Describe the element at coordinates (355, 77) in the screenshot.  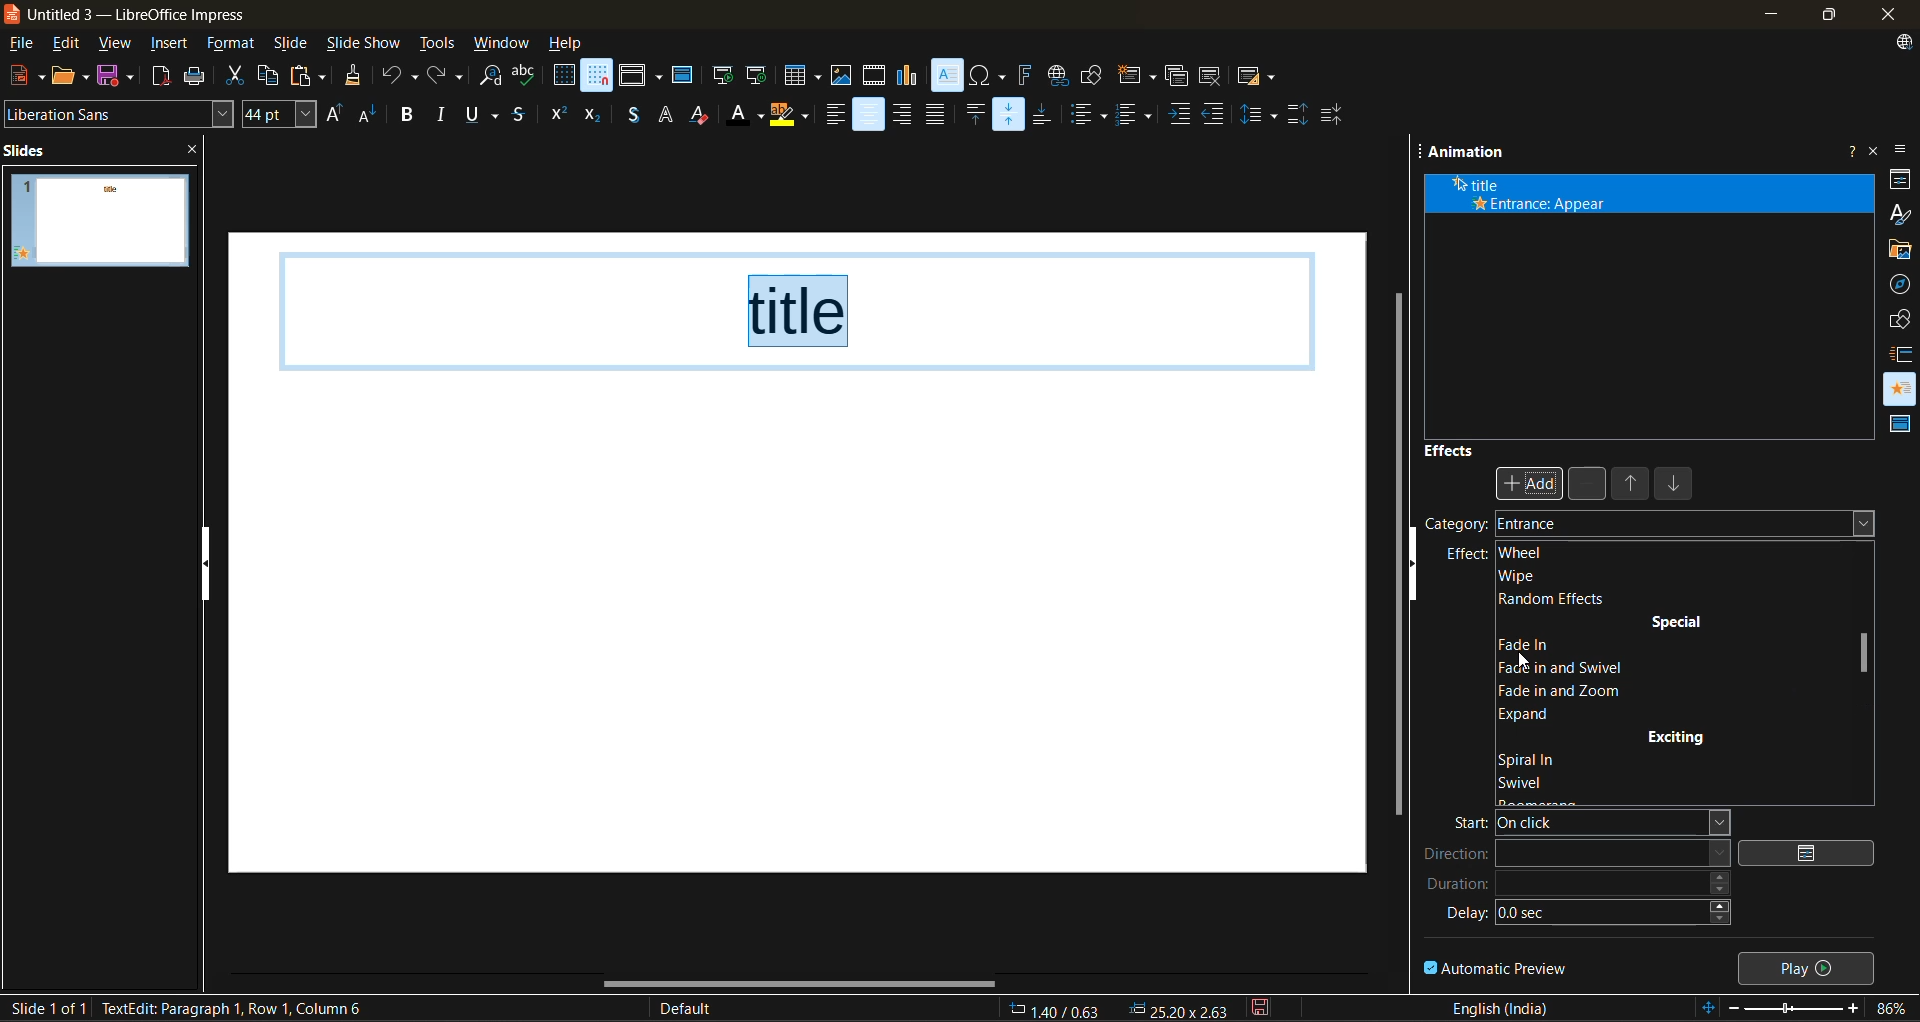
I see `clone formatting` at that location.